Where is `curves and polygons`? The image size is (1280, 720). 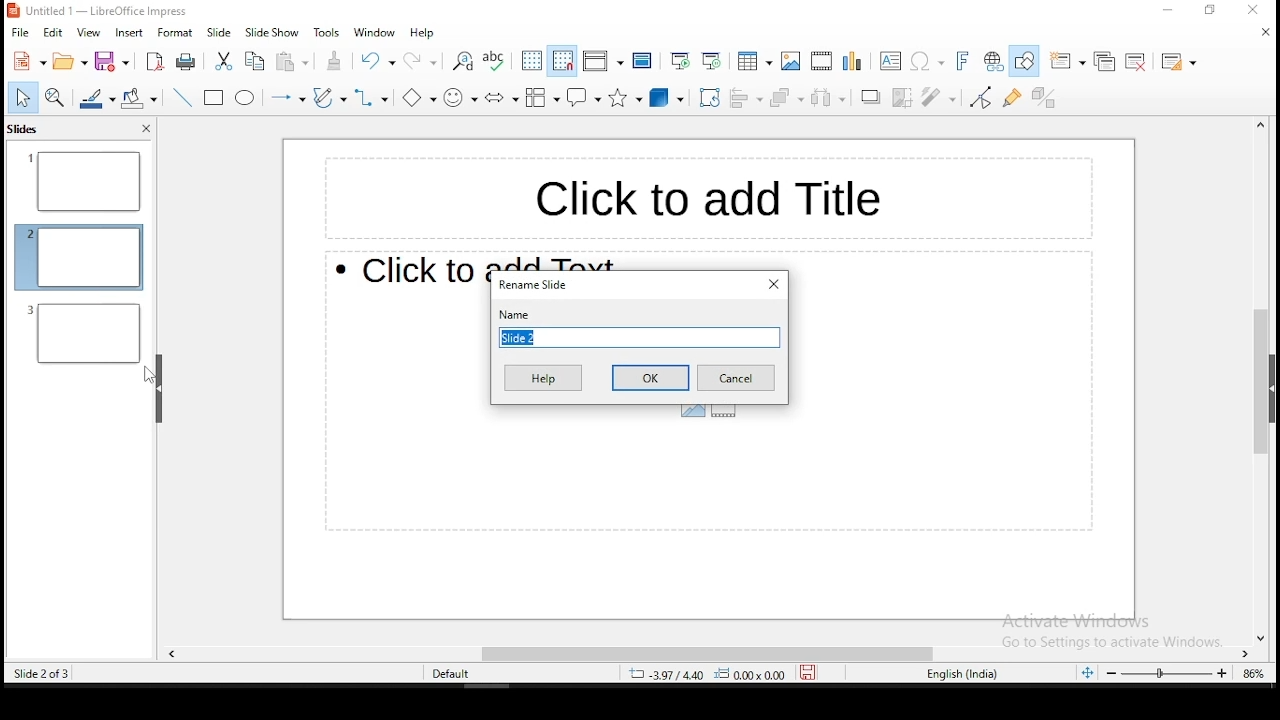 curves and polygons is located at coordinates (330, 99).